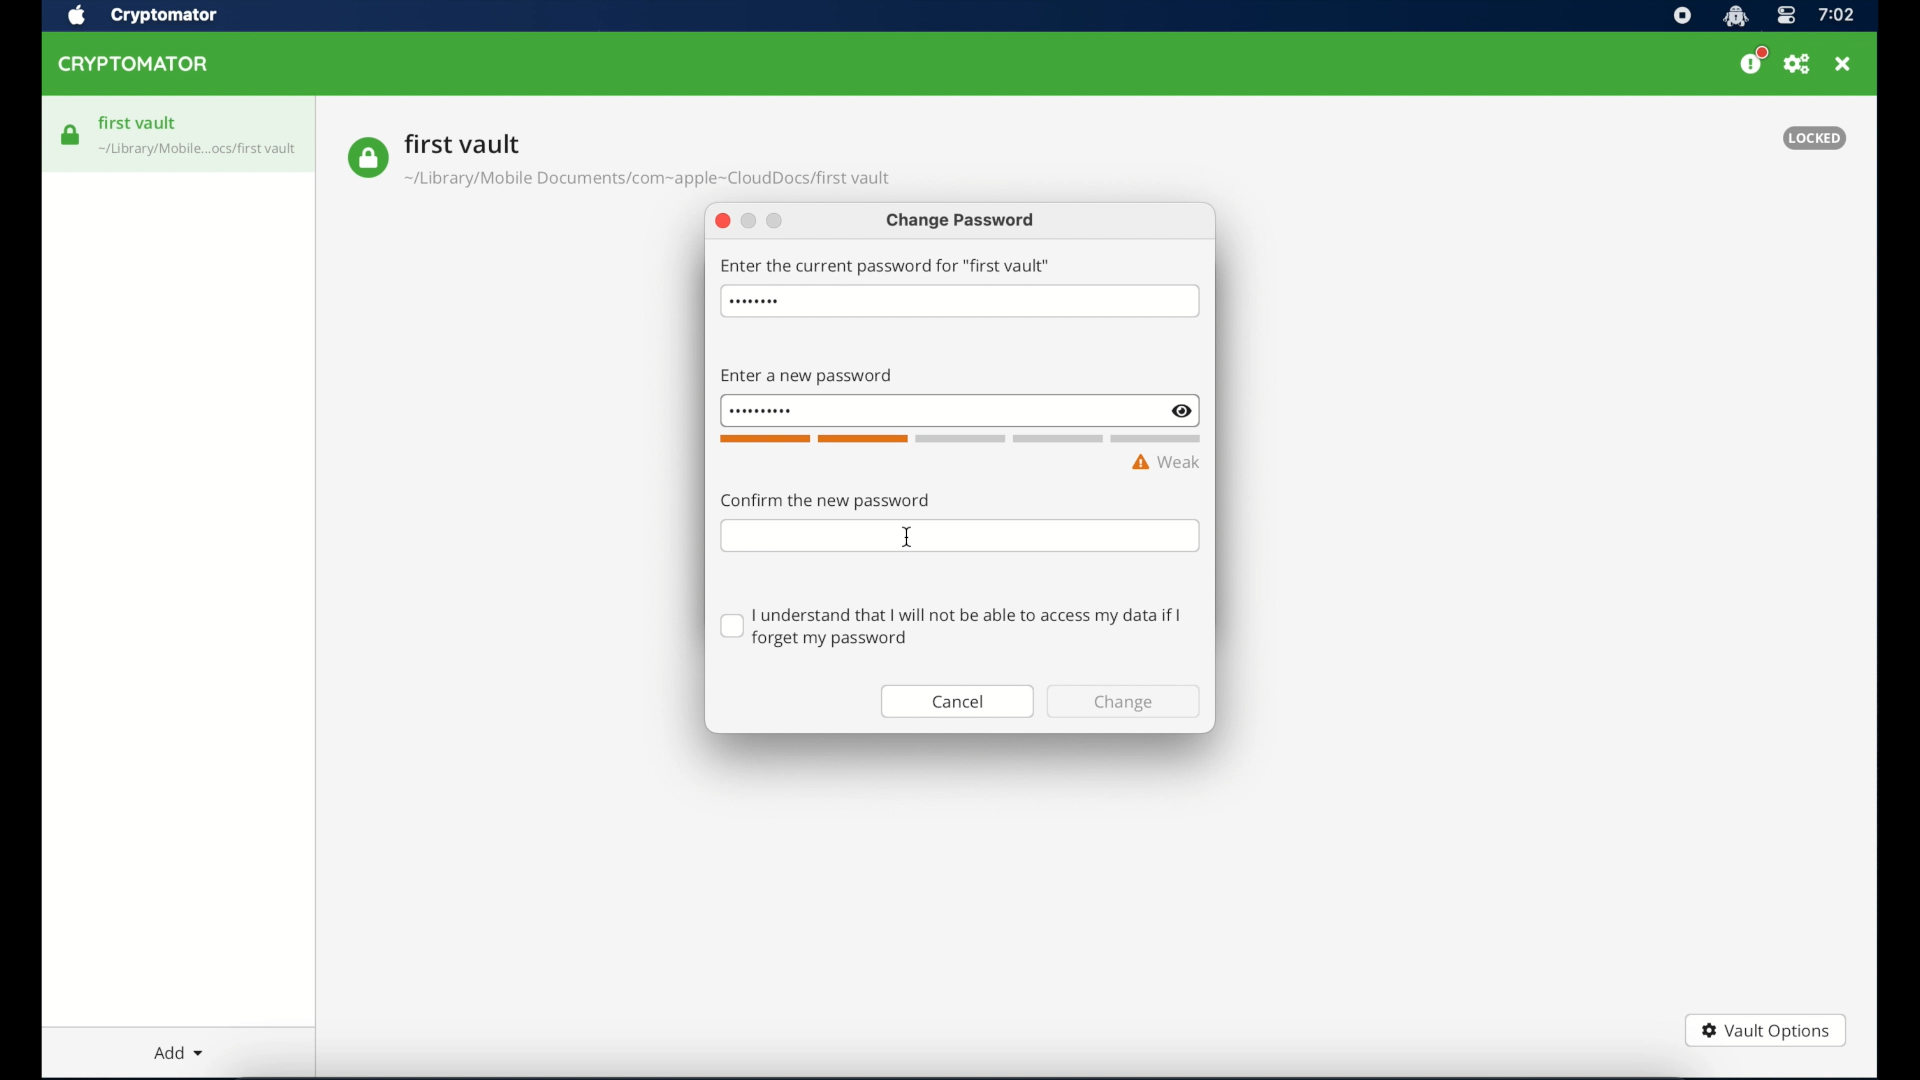 Image resolution: width=1920 pixels, height=1080 pixels. I want to click on maimize, so click(774, 222).